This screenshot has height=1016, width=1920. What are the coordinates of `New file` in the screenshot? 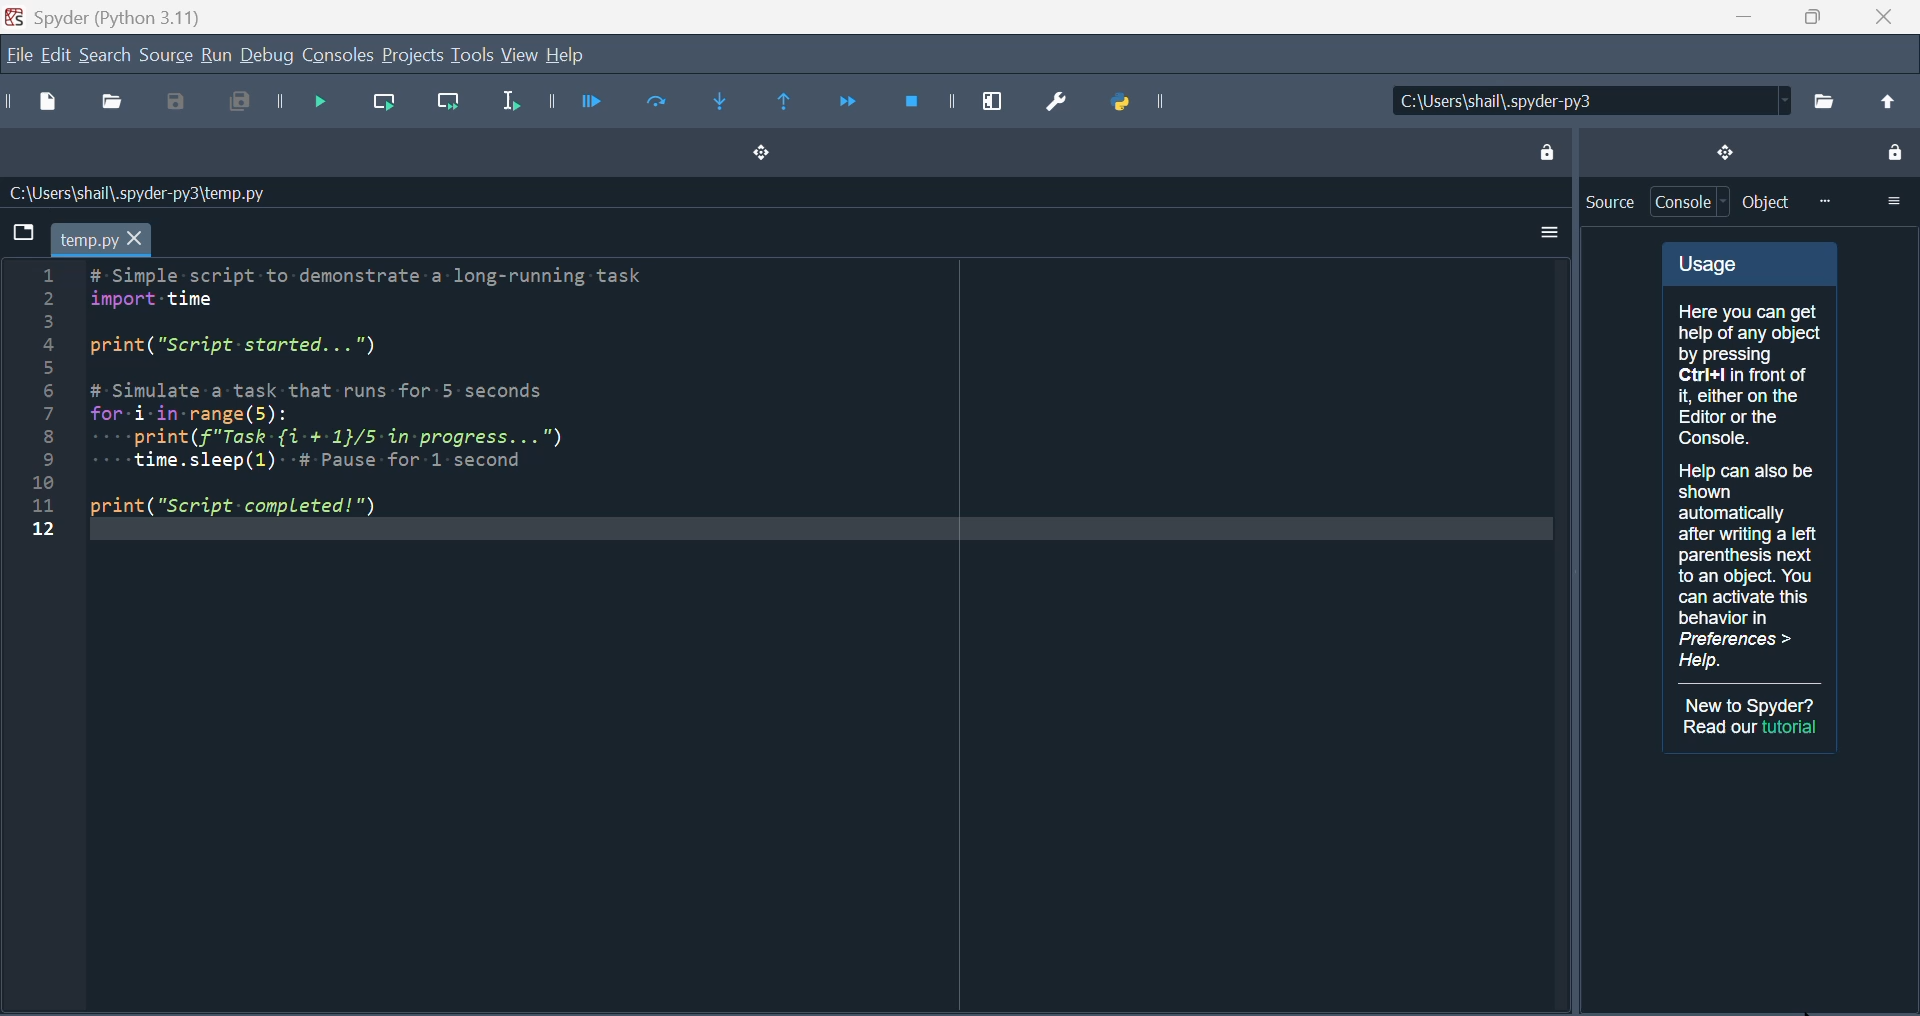 It's located at (52, 105).